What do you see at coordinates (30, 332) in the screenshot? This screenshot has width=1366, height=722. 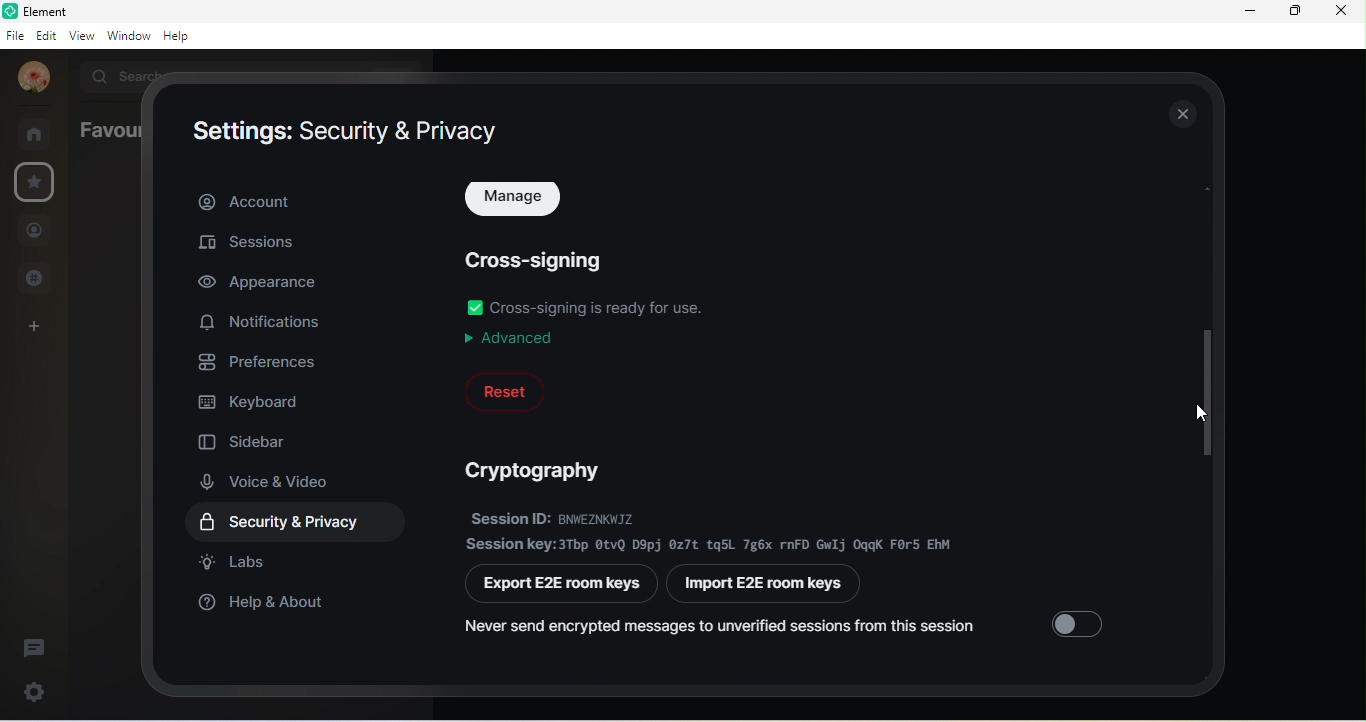 I see `add space` at bounding box center [30, 332].